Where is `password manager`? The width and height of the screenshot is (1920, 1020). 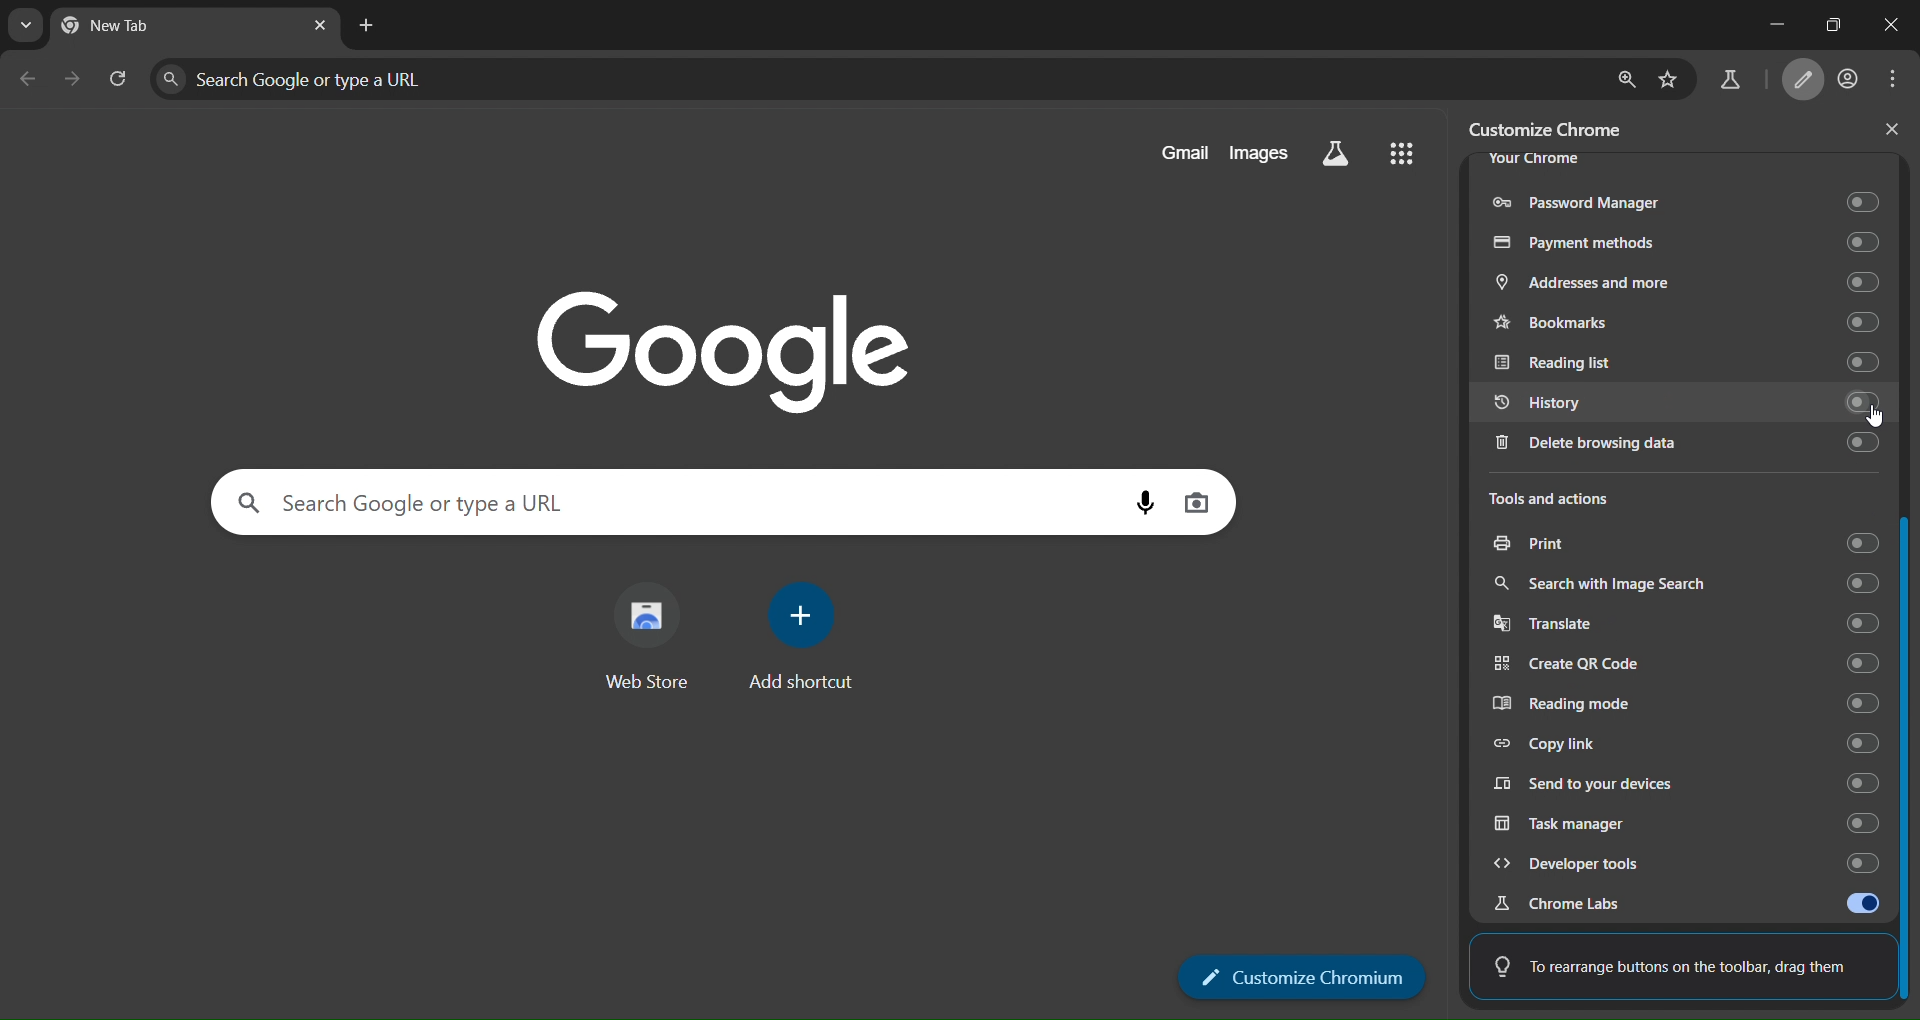 password manager is located at coordinates (1682, 198).